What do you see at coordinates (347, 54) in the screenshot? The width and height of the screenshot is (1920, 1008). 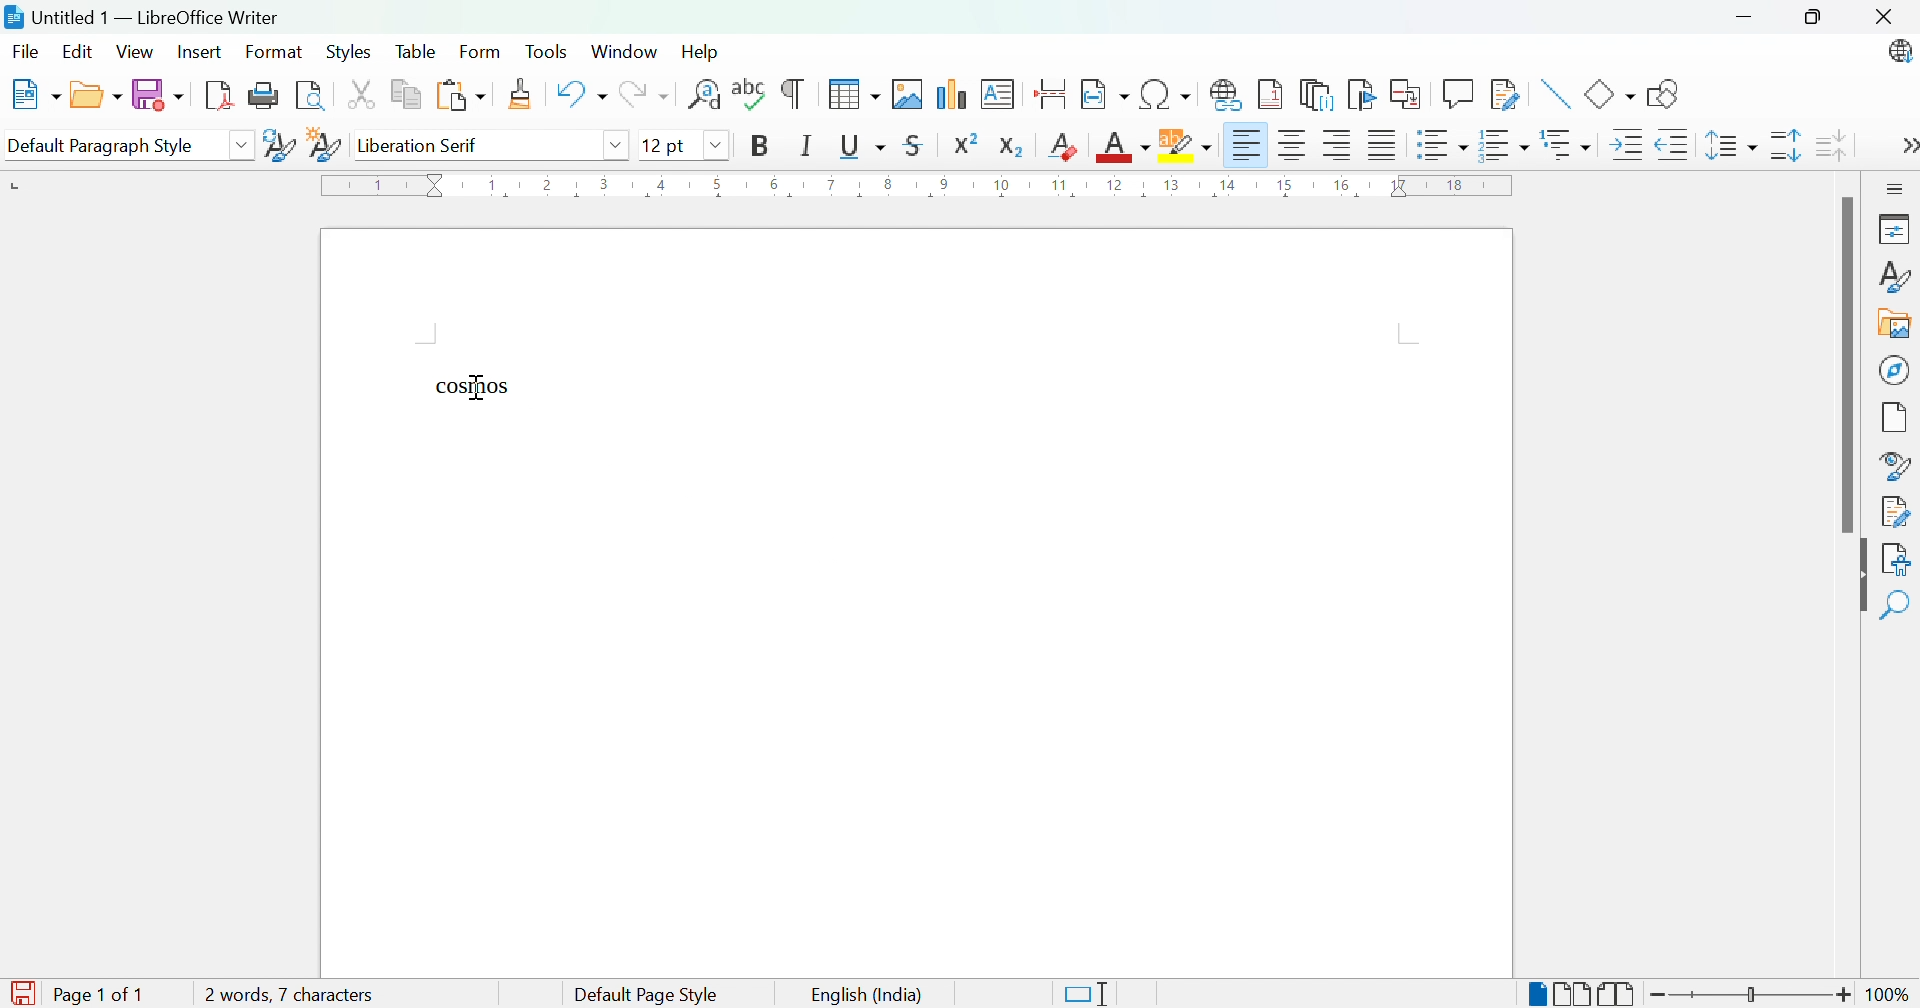 I see `Styles` at bounding box center [347, 54].